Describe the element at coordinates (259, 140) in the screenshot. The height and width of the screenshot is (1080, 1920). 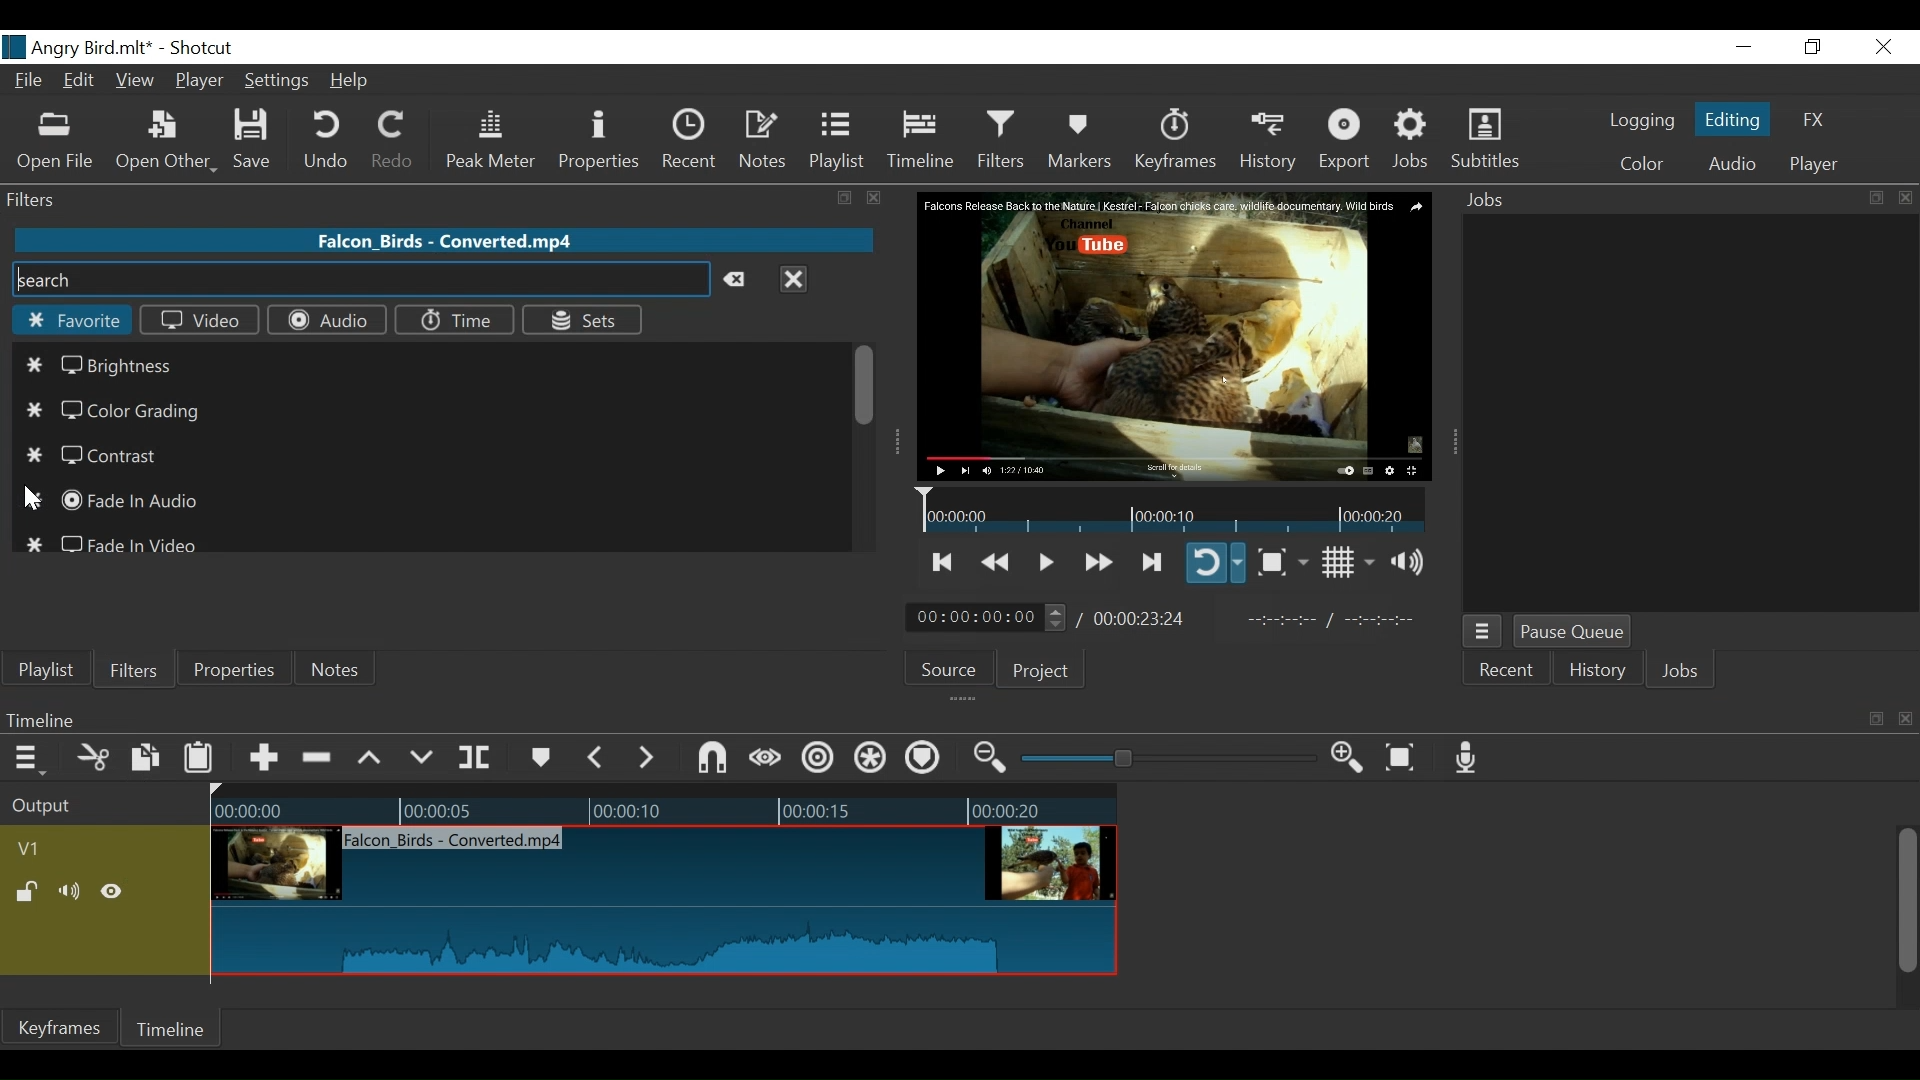
I see `Save` at that location.